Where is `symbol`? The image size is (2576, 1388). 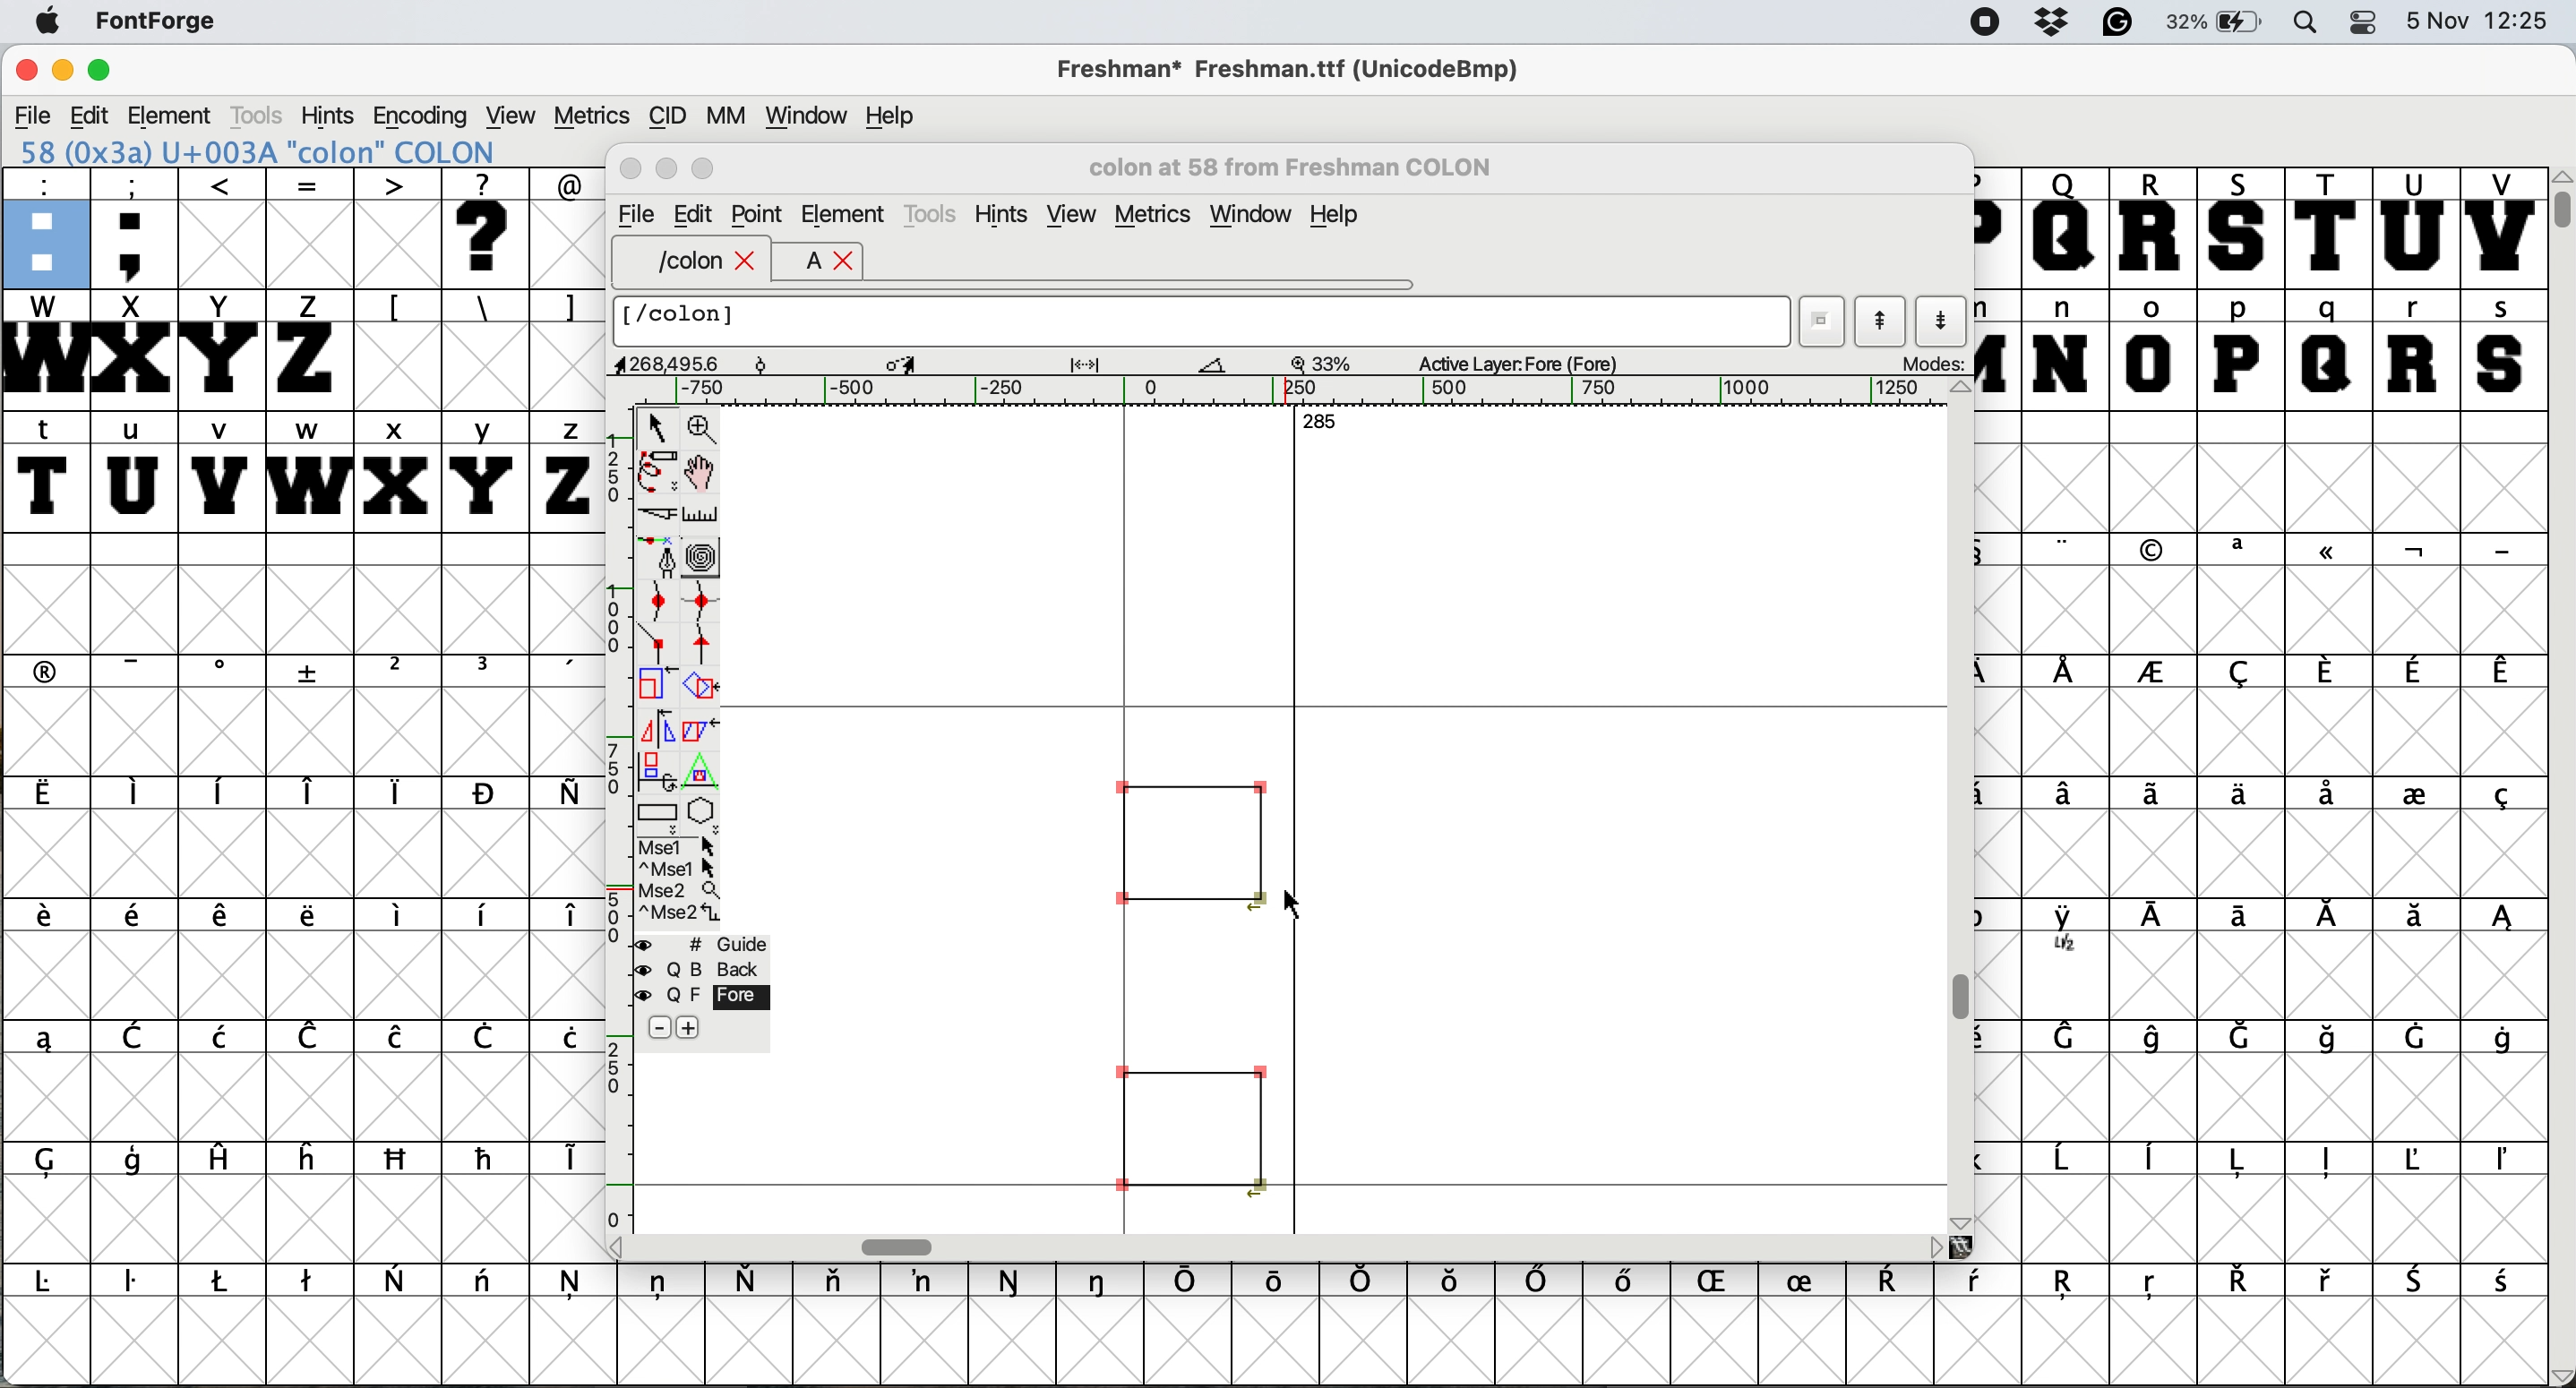
symbol is located at coordinates (227, 918).